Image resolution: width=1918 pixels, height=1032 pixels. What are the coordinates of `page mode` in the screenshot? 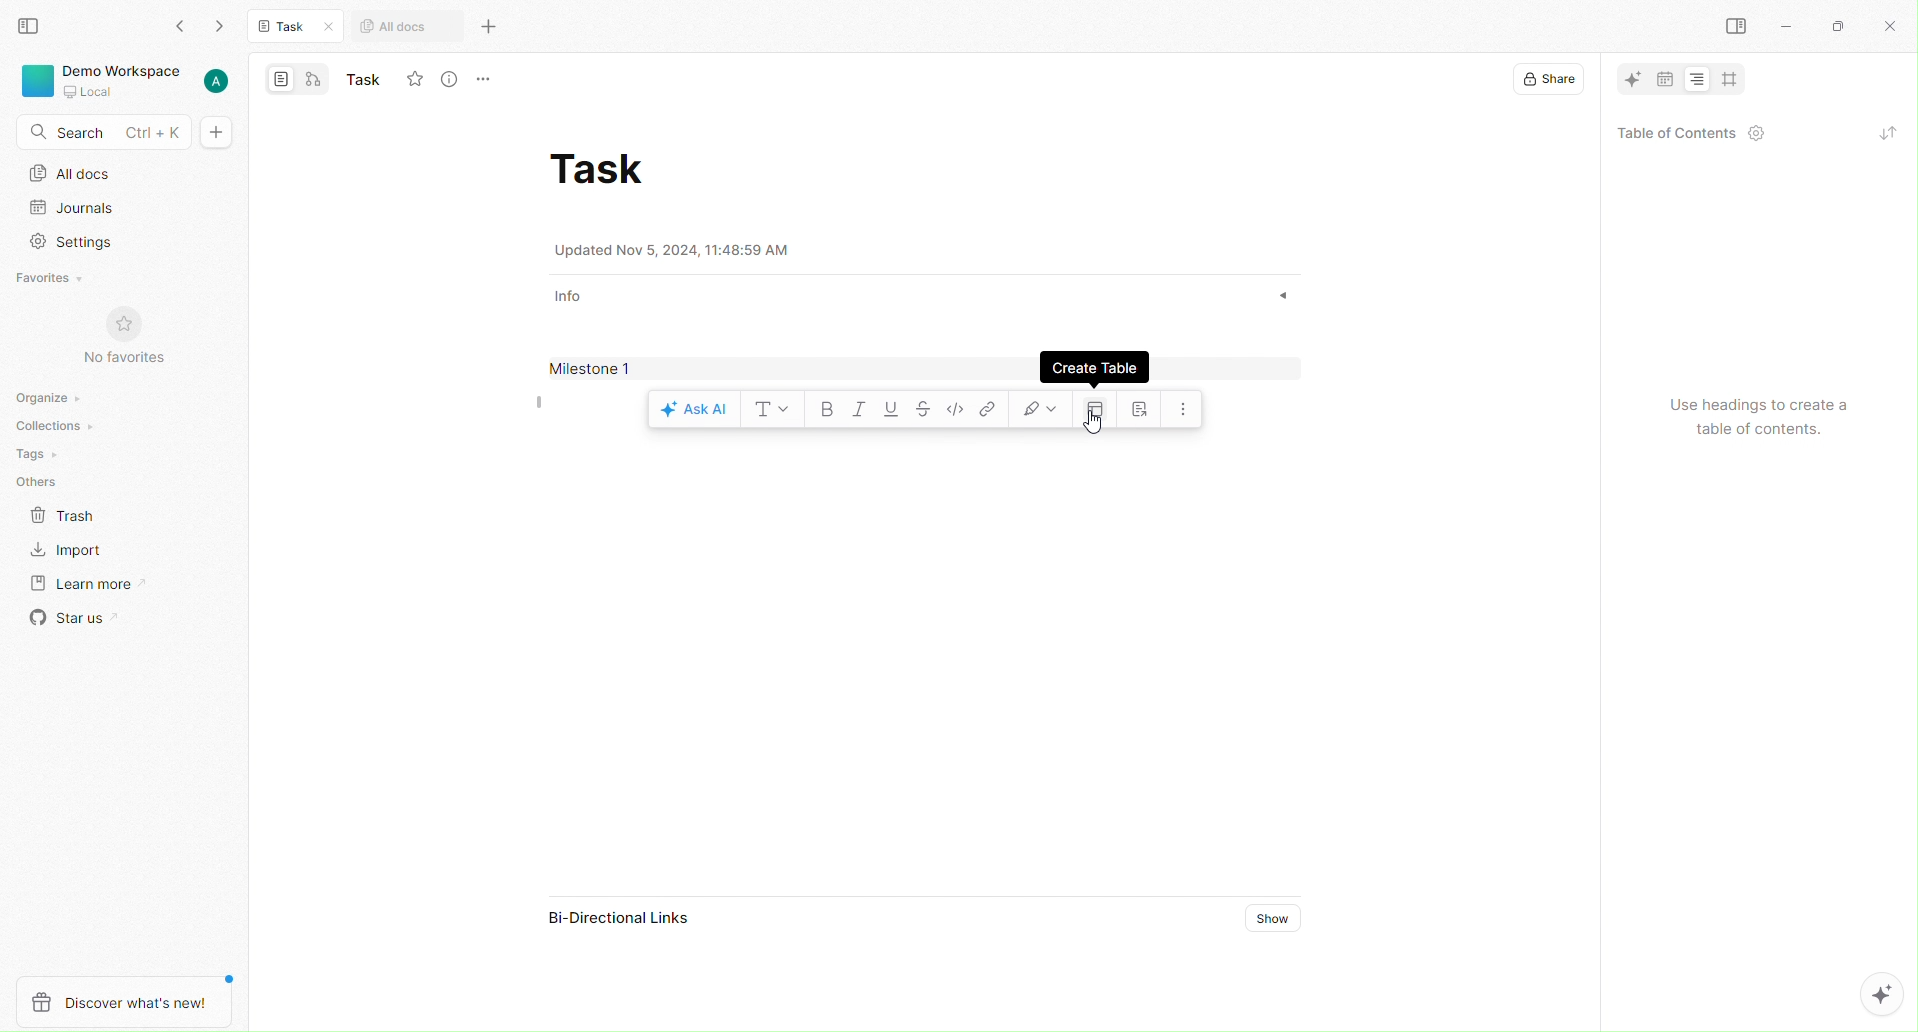 It's located at (280, 81).